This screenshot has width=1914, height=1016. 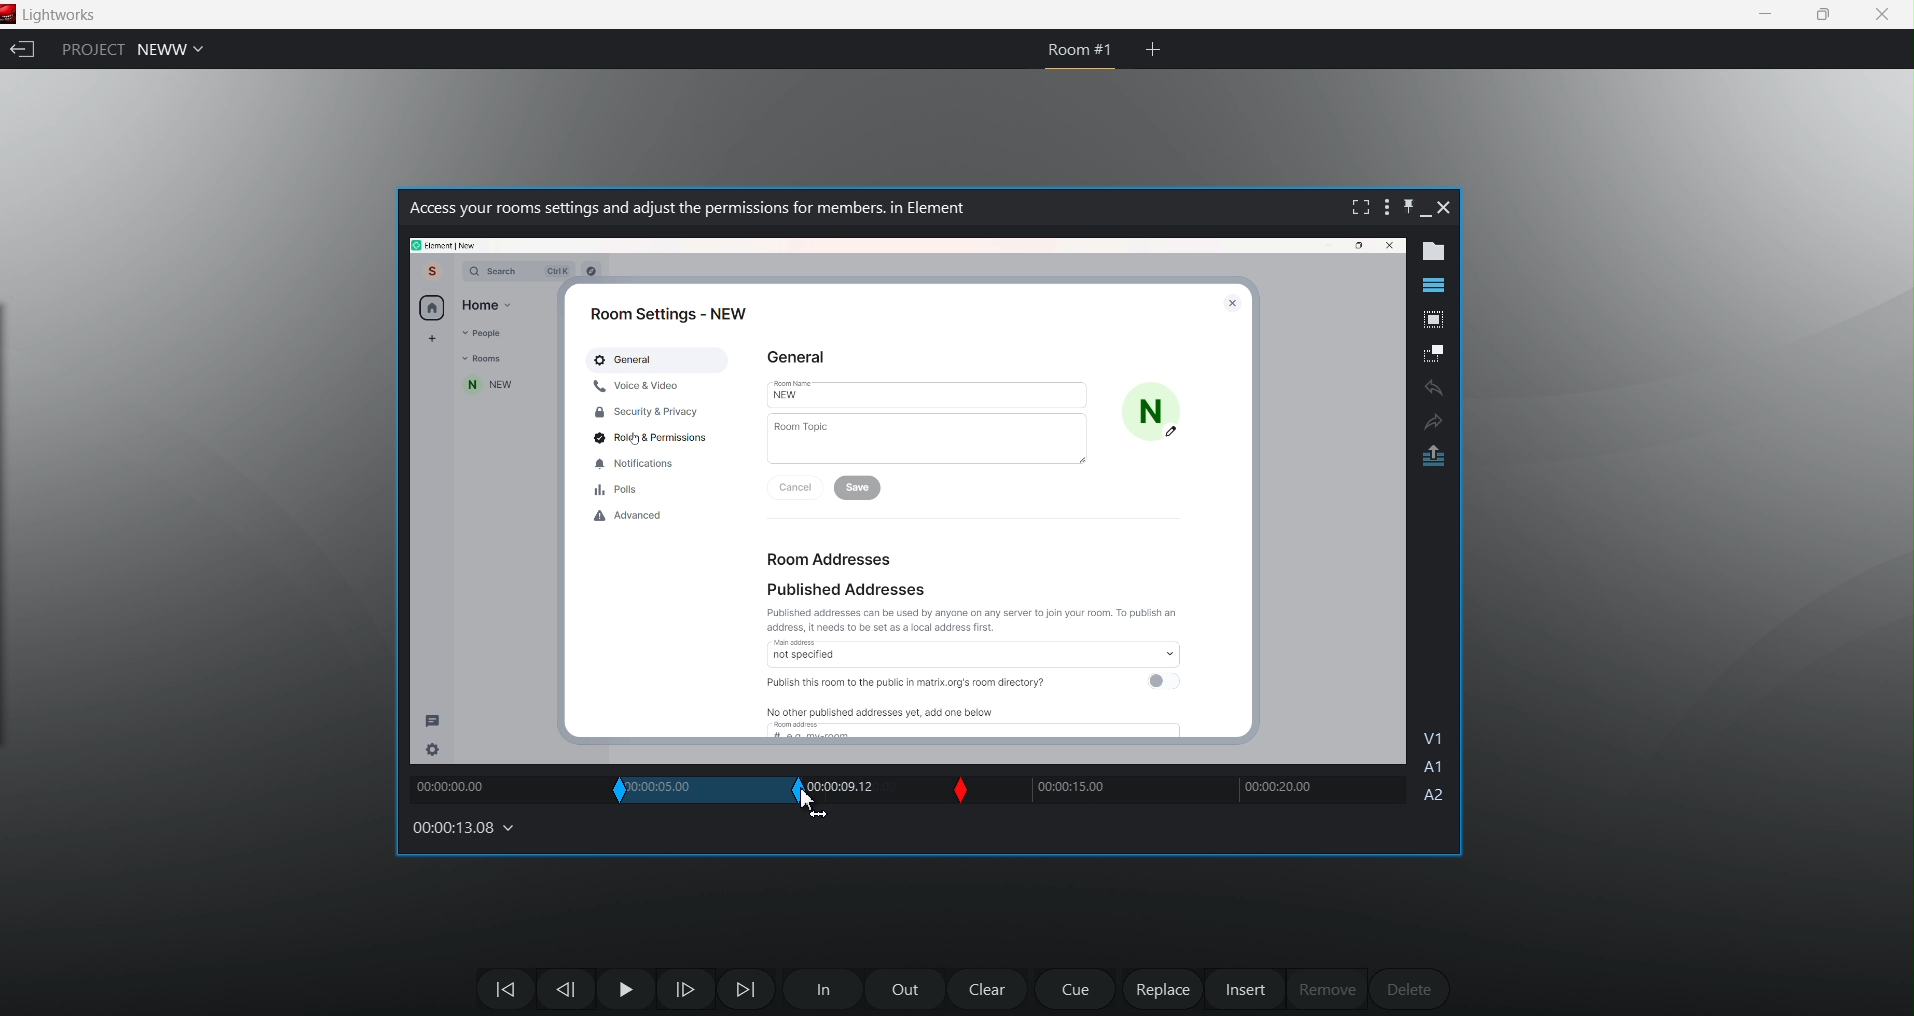 I want to click on current in and out time, so click(x=710, y=792).